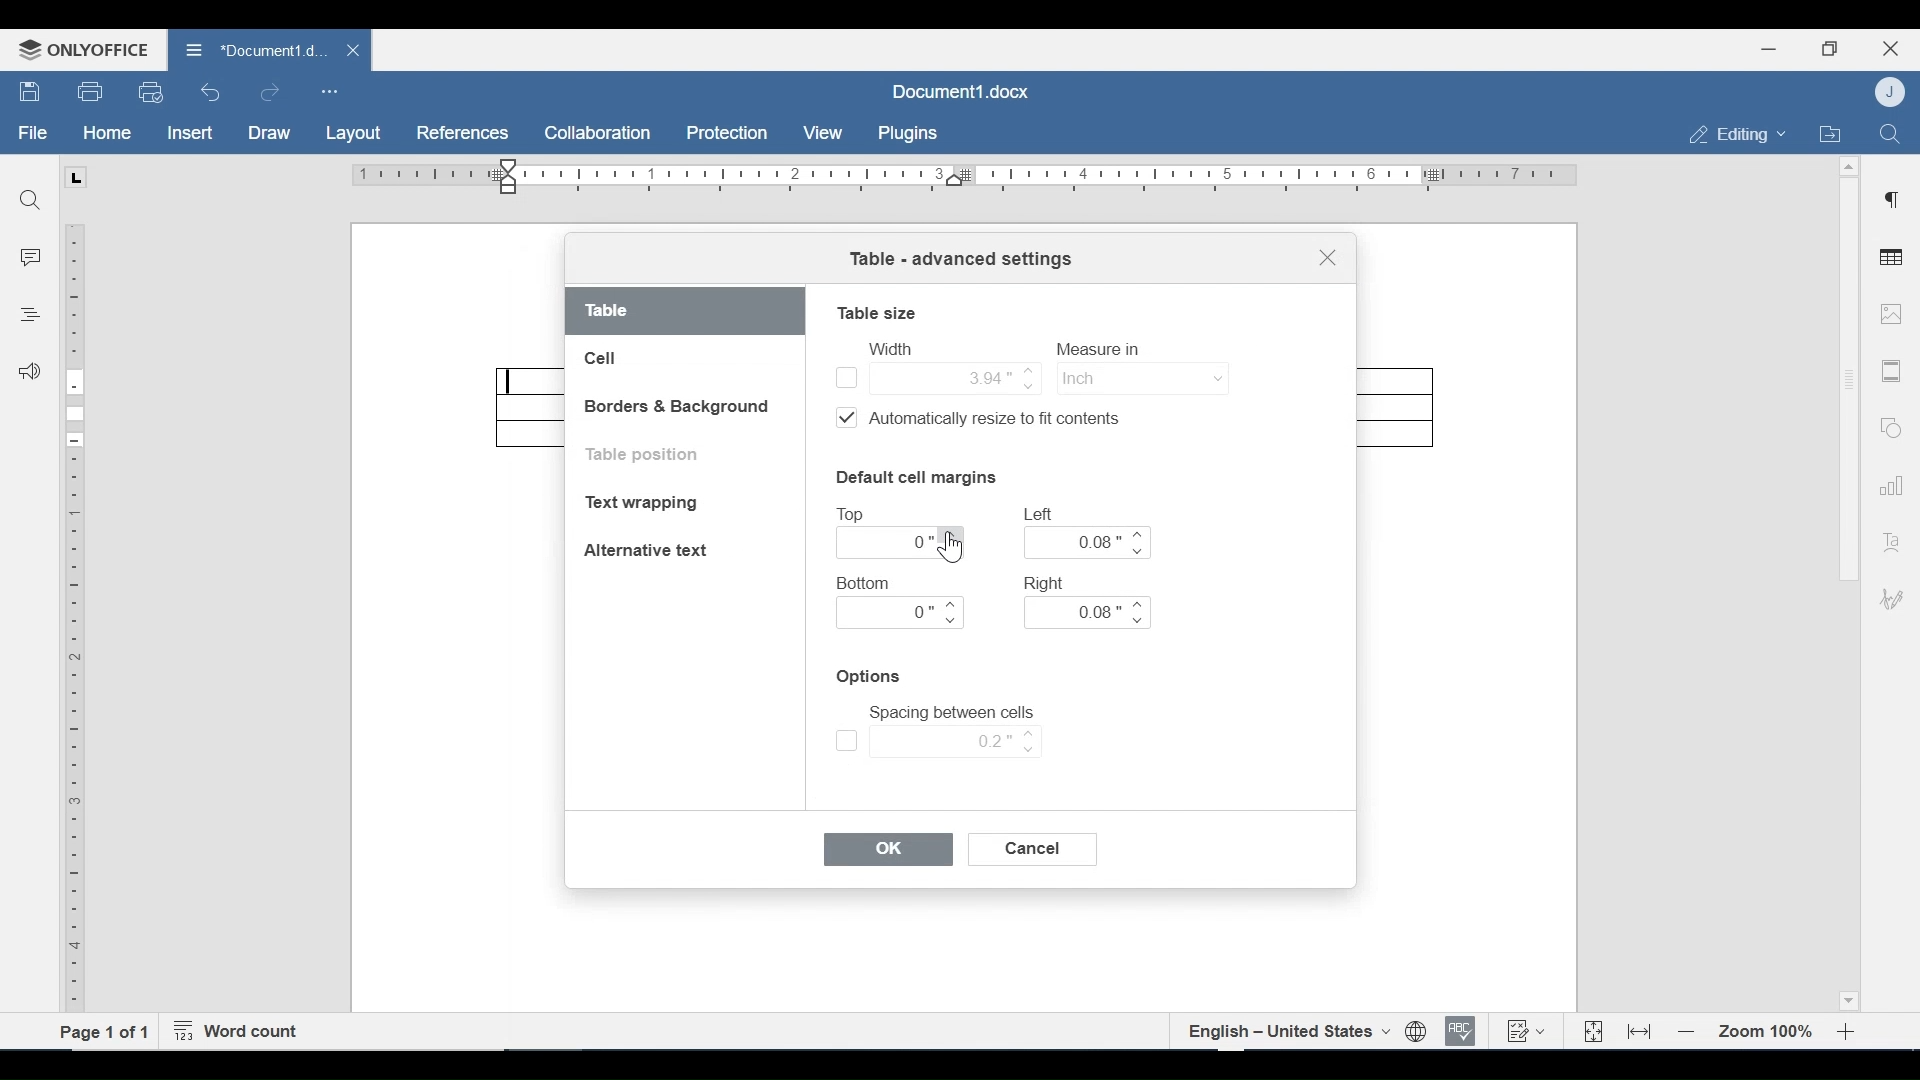 Image resolution: width=1920 pixels, height=1080 pixels. What do you see at coordinates (599, 133) in the screenshot?
I see `Collaboration` at bounding box center [599, 133].